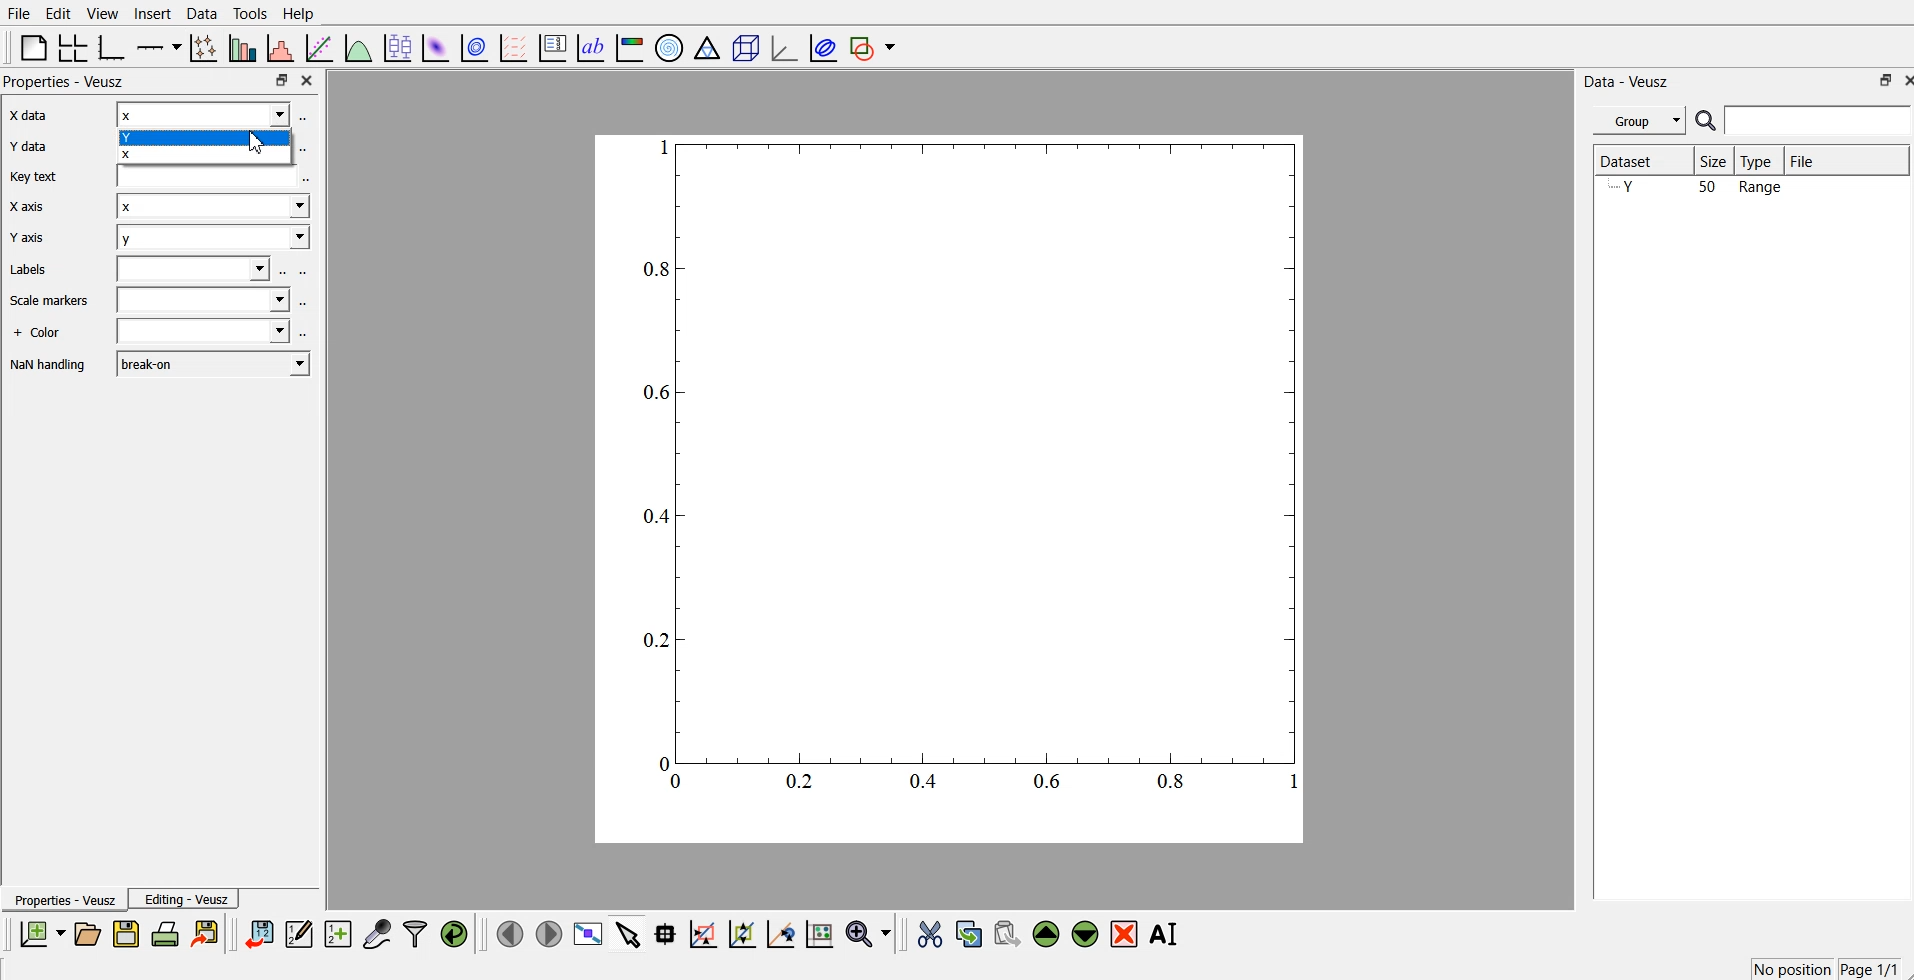 The height and width of the screenshot is (980, 1914). What do you see at coordinates (210, 137) in the screenshot?
I see `y` at bounding box center [210, 137].